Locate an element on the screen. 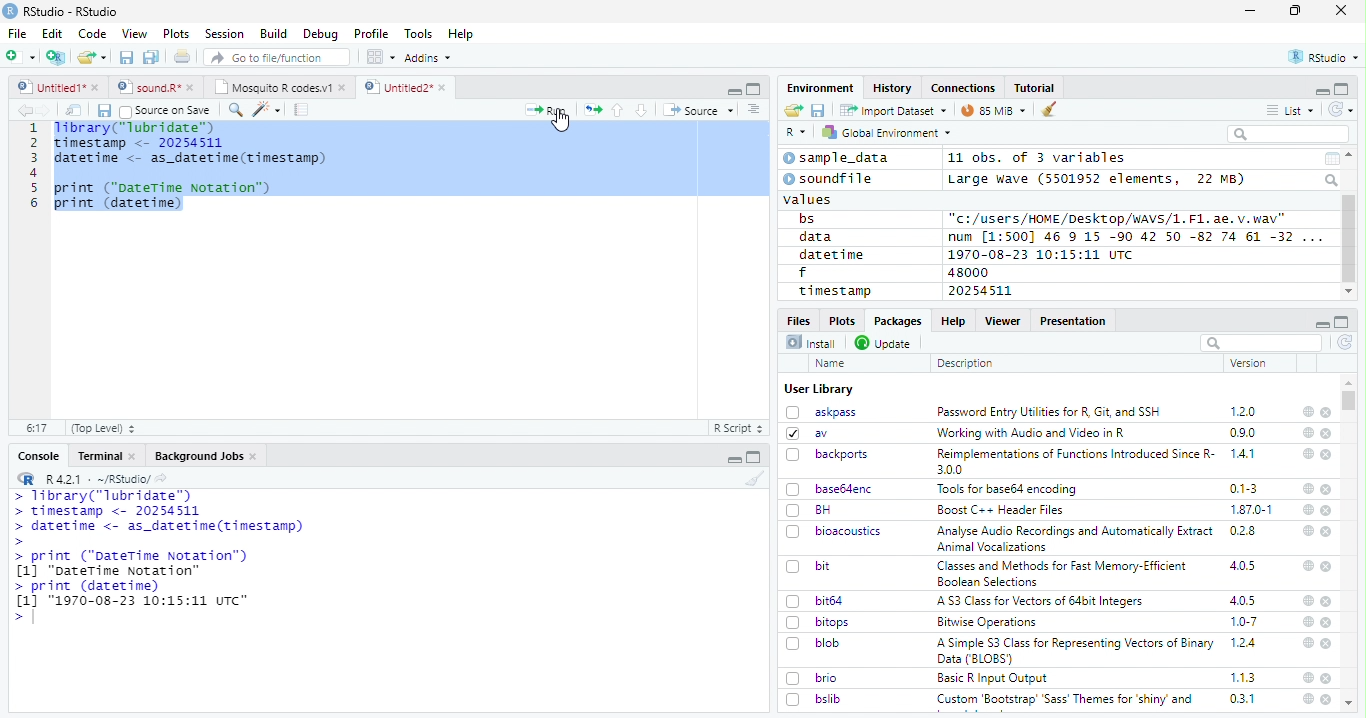 This screenshot has height=718, width=1366. View is located at coordinates (135, 34).